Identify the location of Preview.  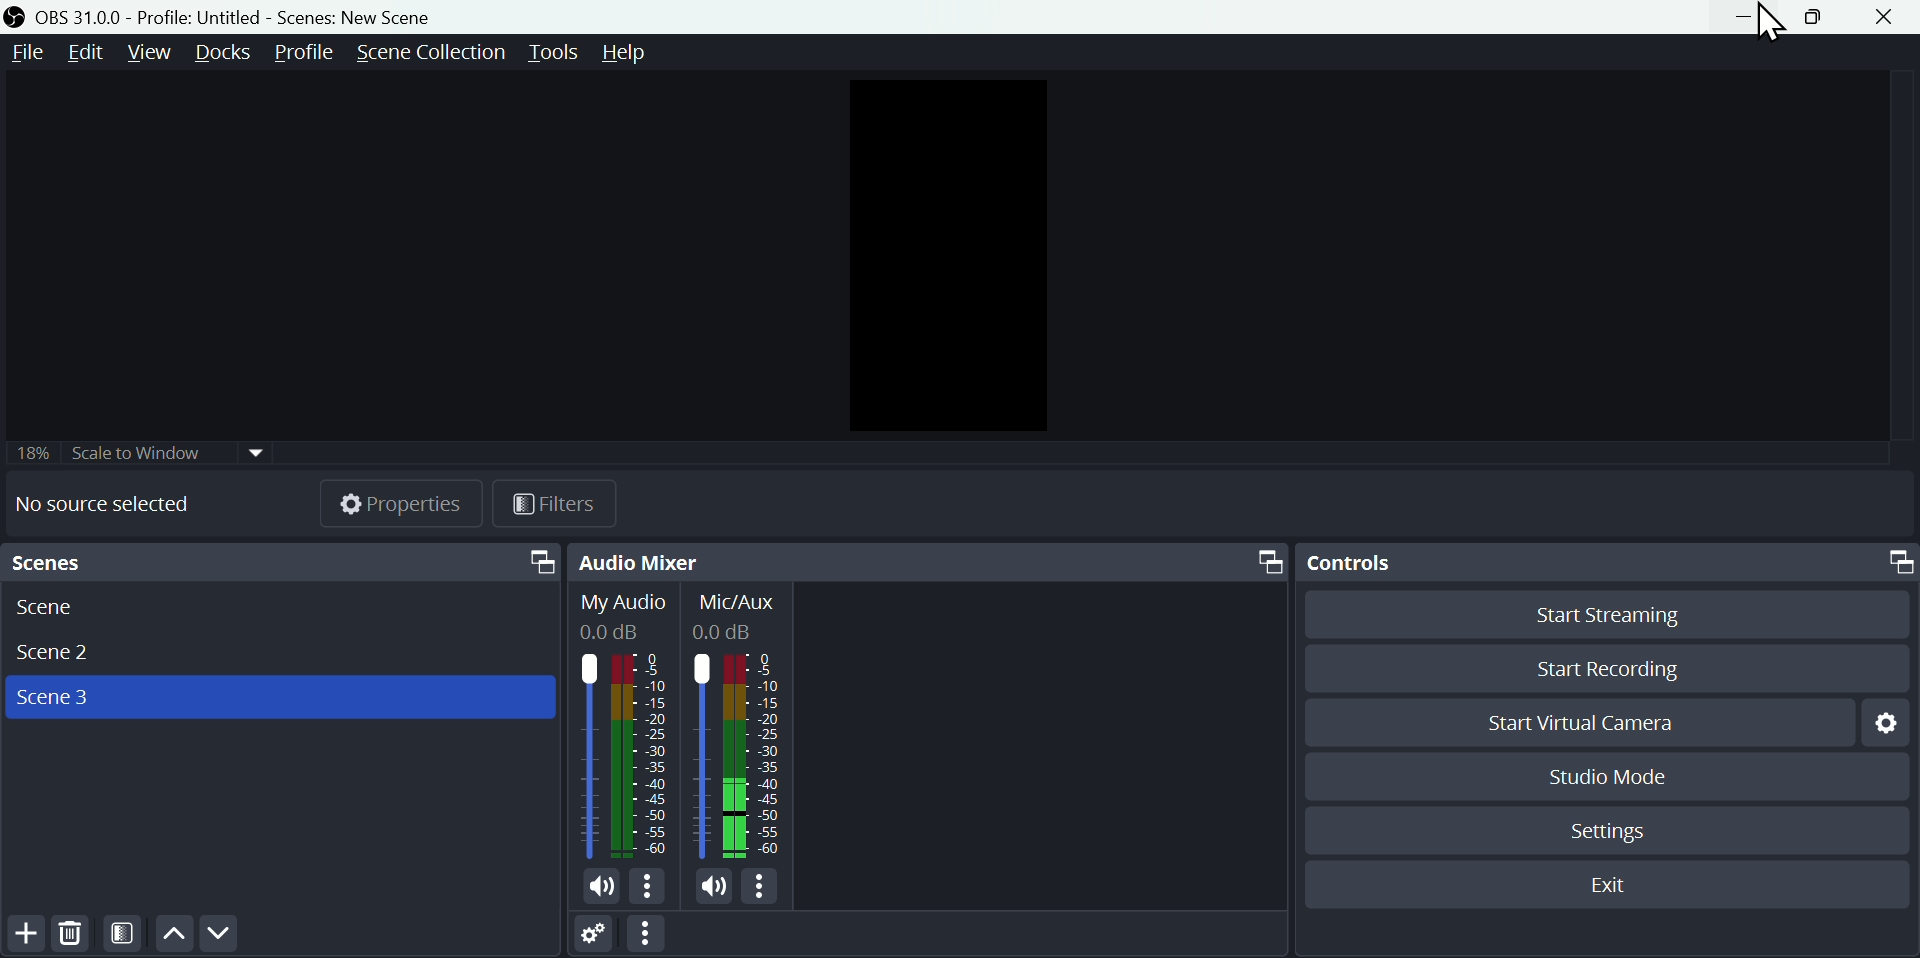
(945, 257).